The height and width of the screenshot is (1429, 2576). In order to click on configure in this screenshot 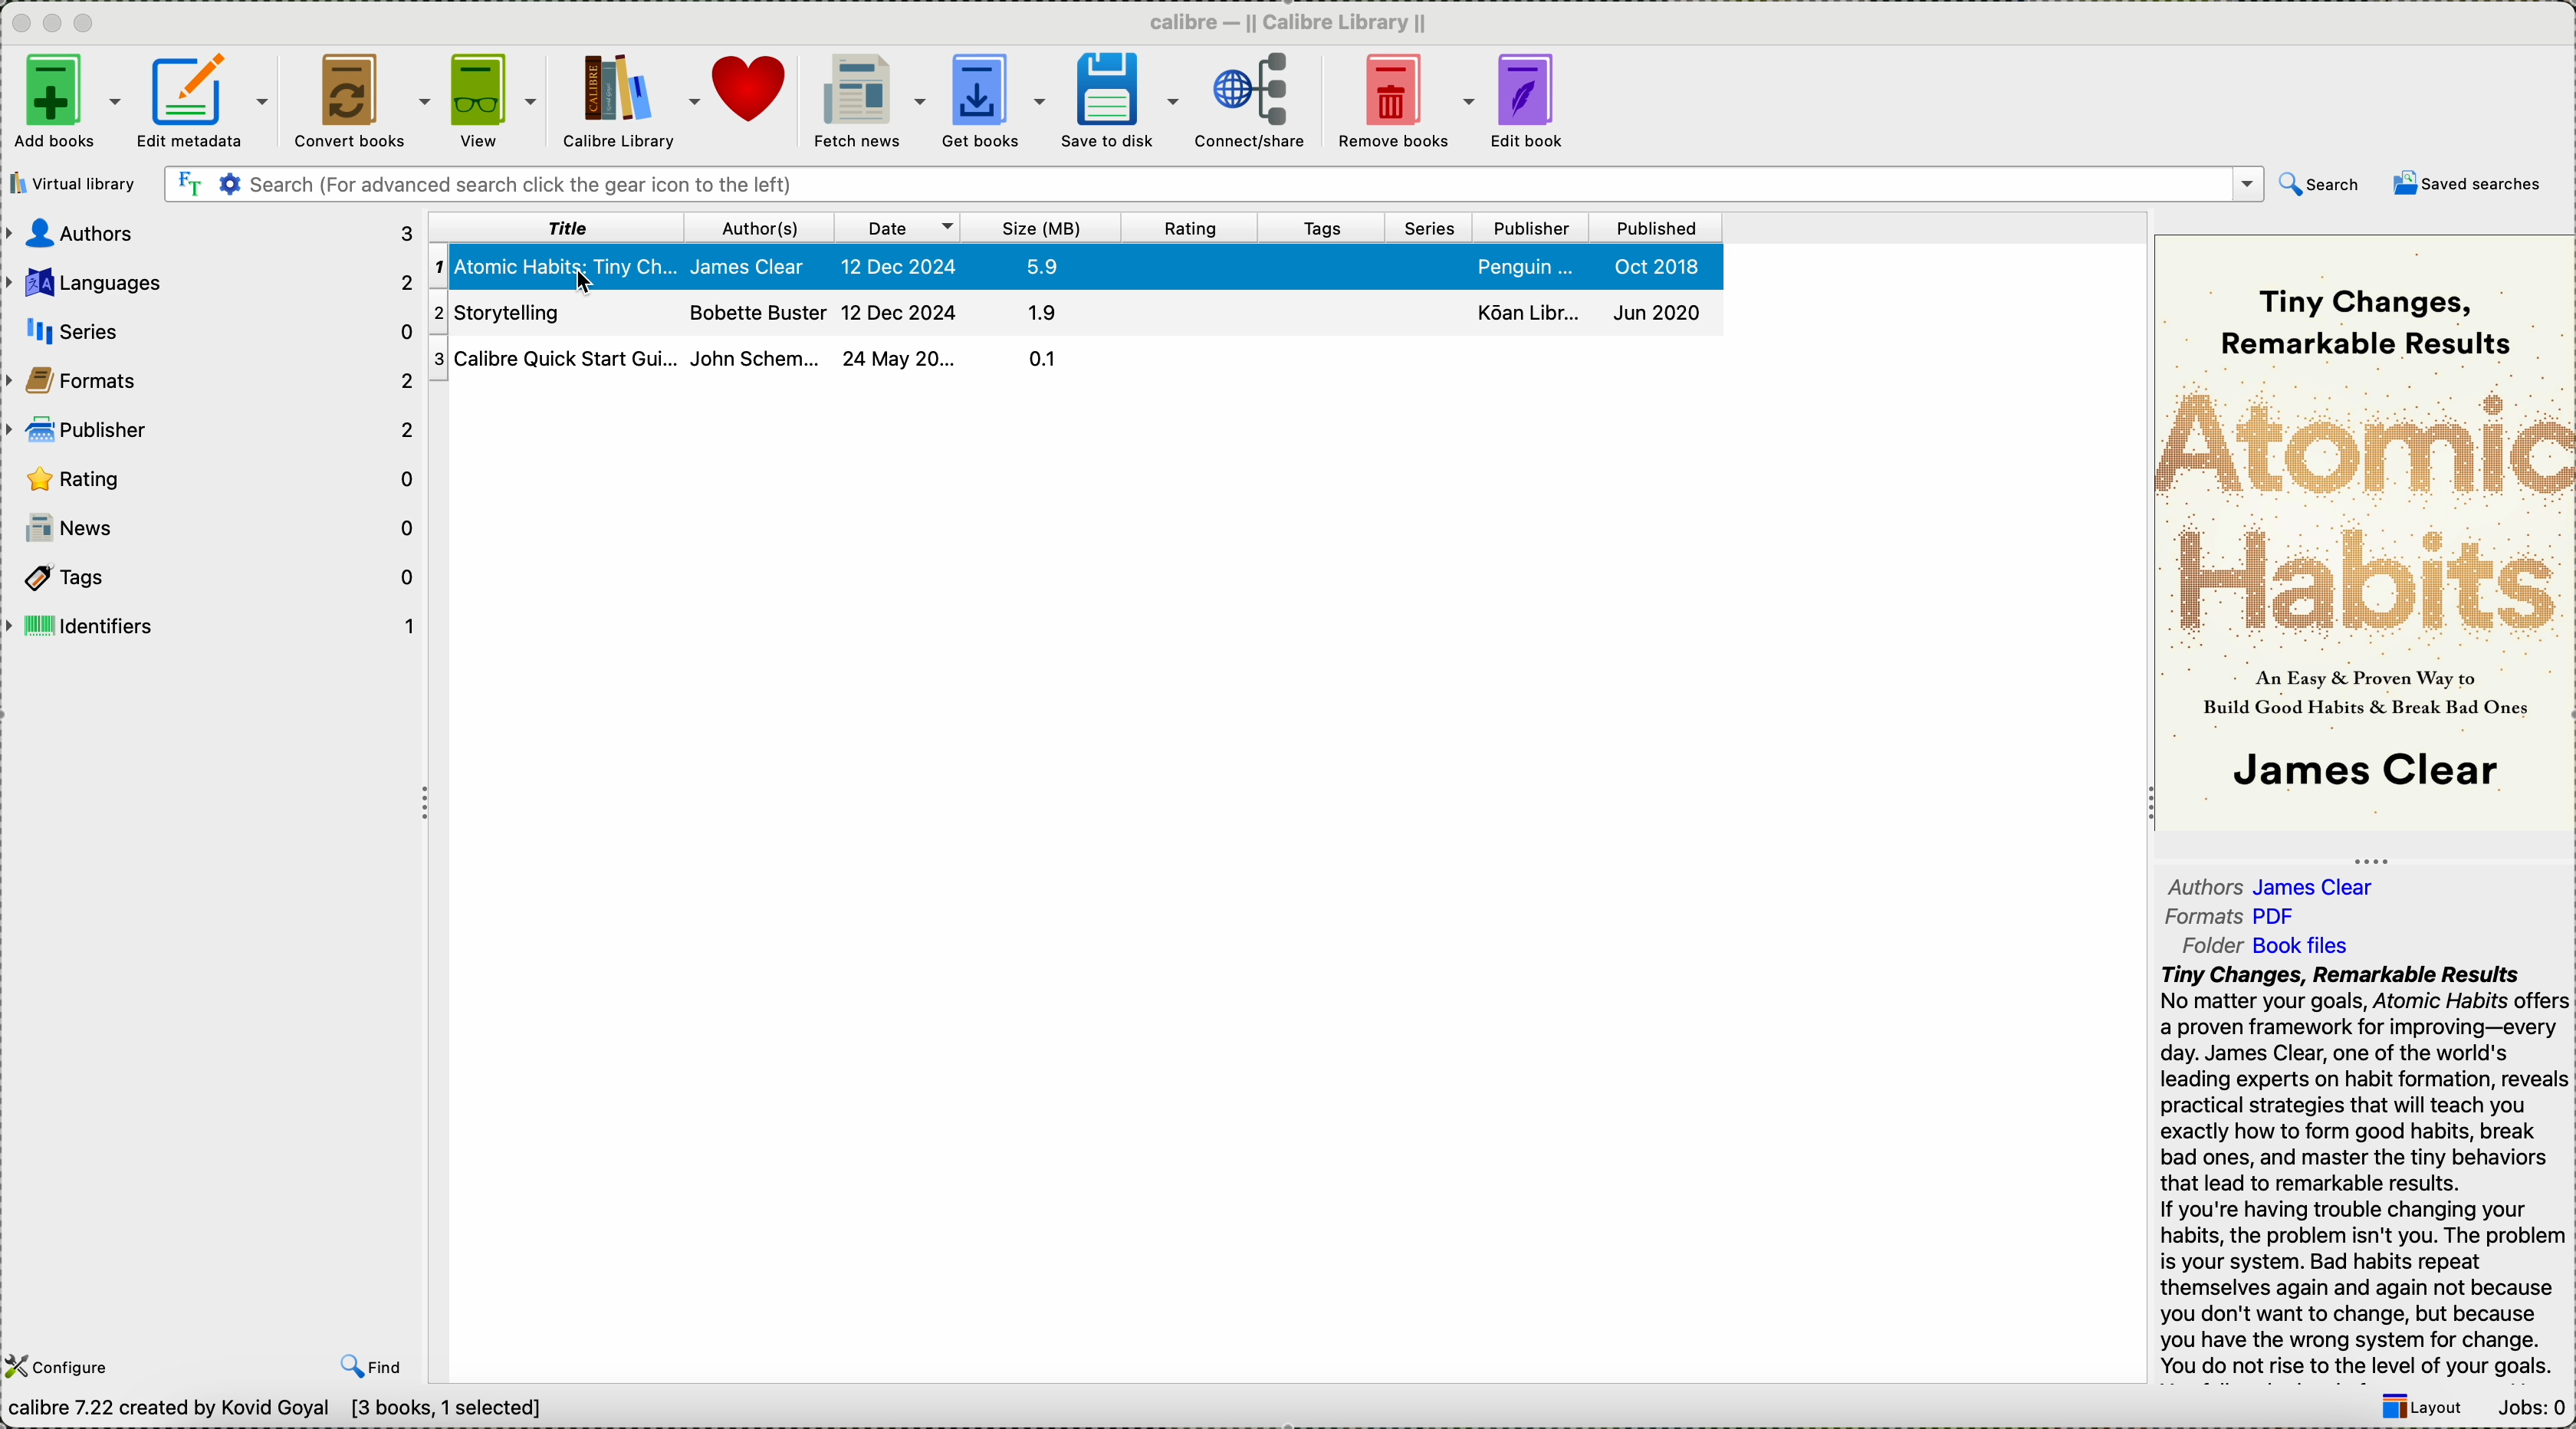, I will do `click(63, 1367)`.